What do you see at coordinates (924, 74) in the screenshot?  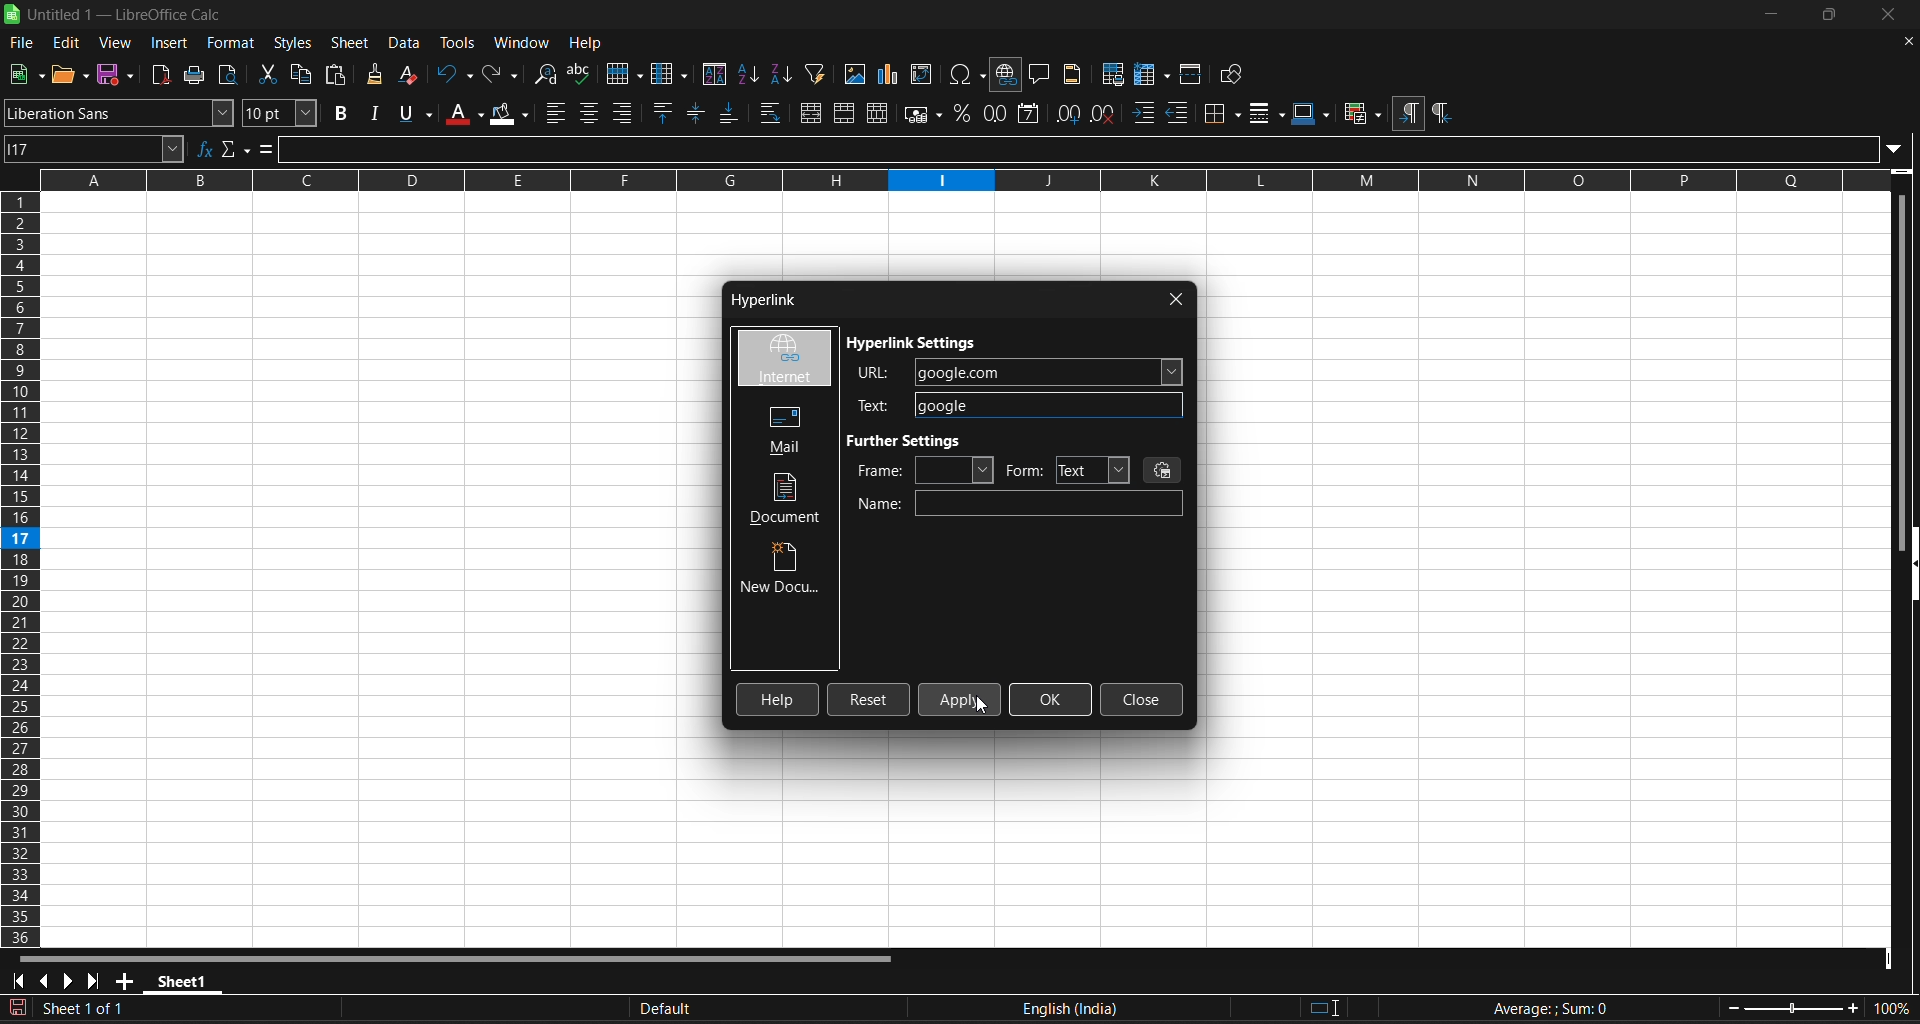 I see `insert or edit pivot table` at bounding box center [924, 74].